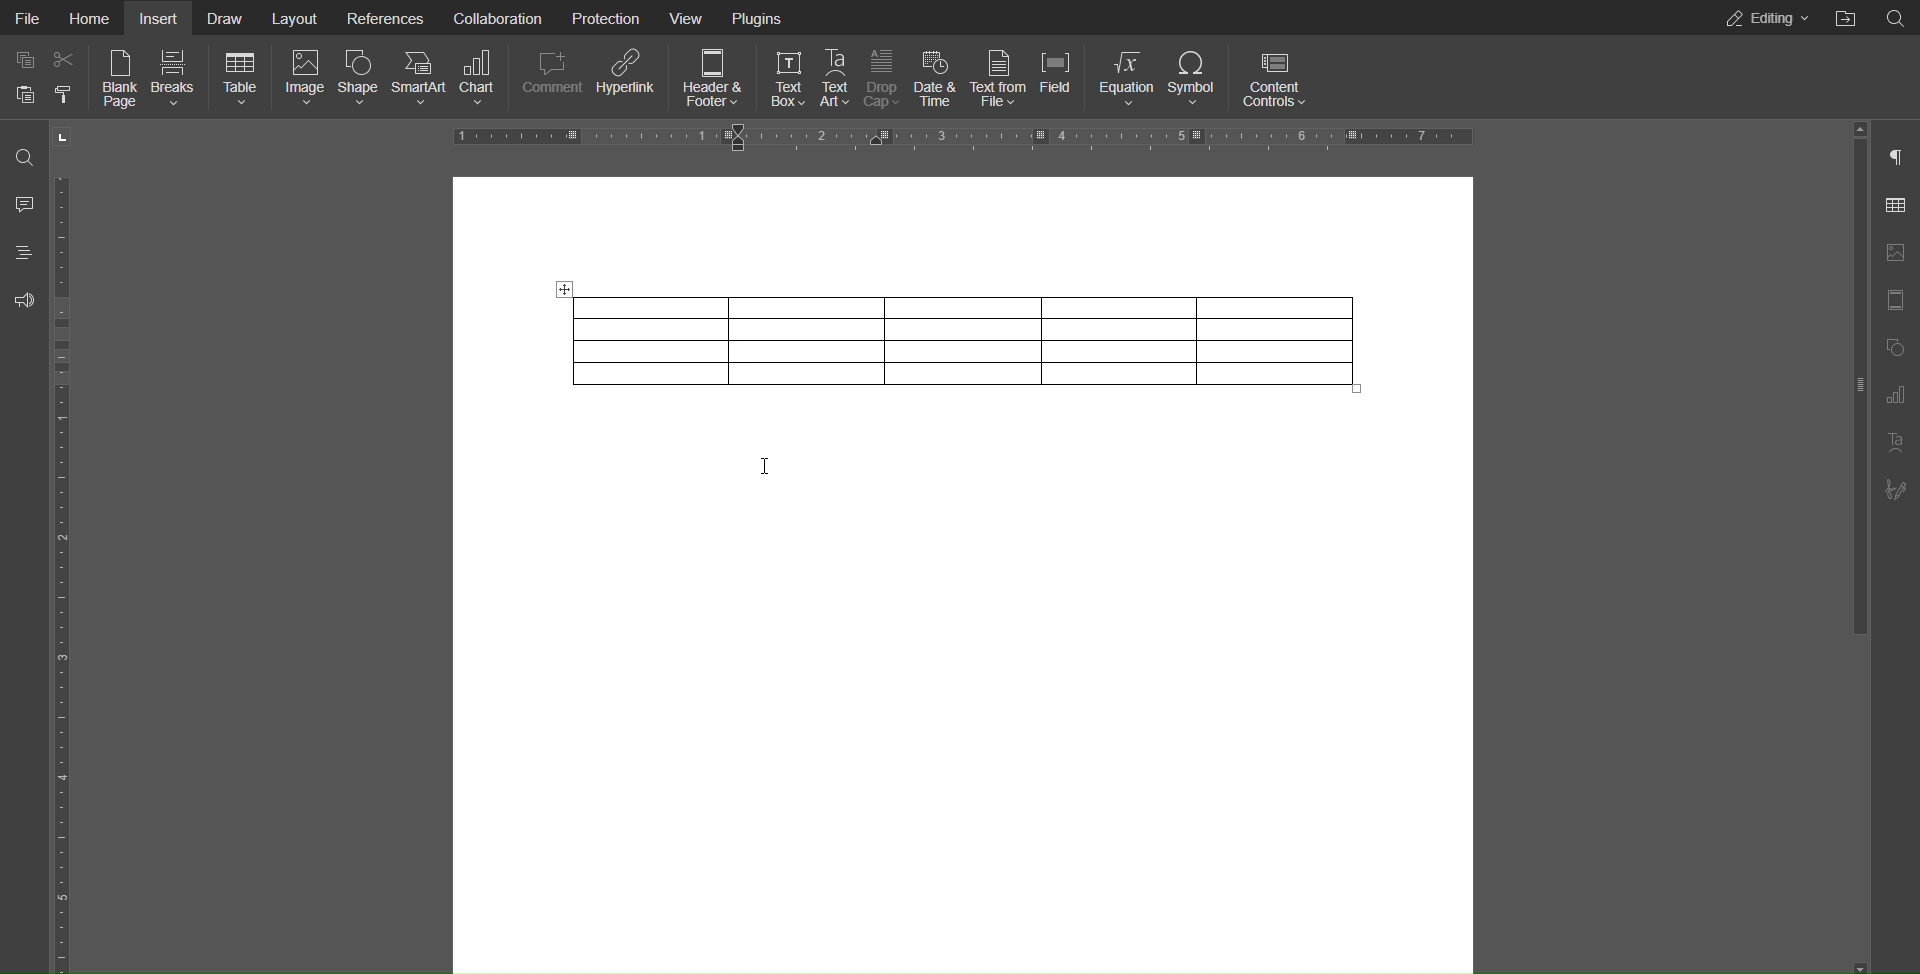 The width and height of the screenshot is (1920, 974). I want to click on SmartArt, so click(425, 80).